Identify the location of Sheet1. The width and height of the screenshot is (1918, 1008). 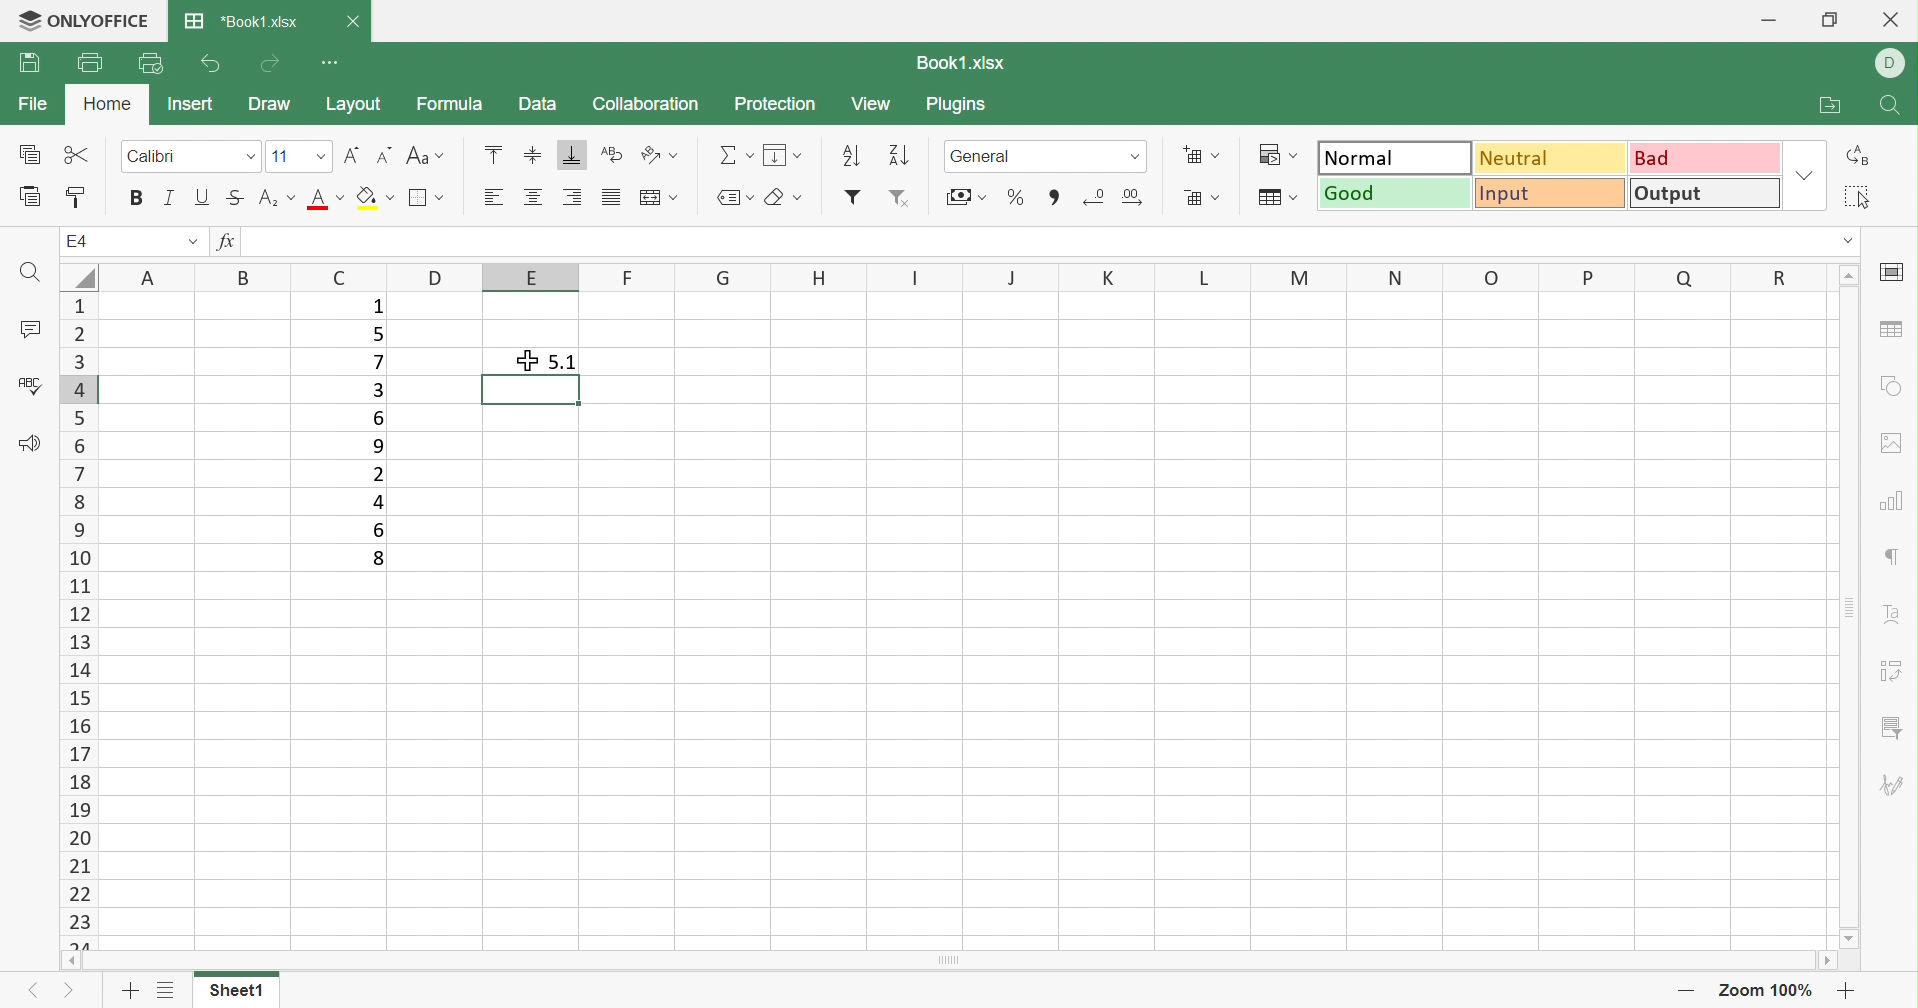
(238, 991).